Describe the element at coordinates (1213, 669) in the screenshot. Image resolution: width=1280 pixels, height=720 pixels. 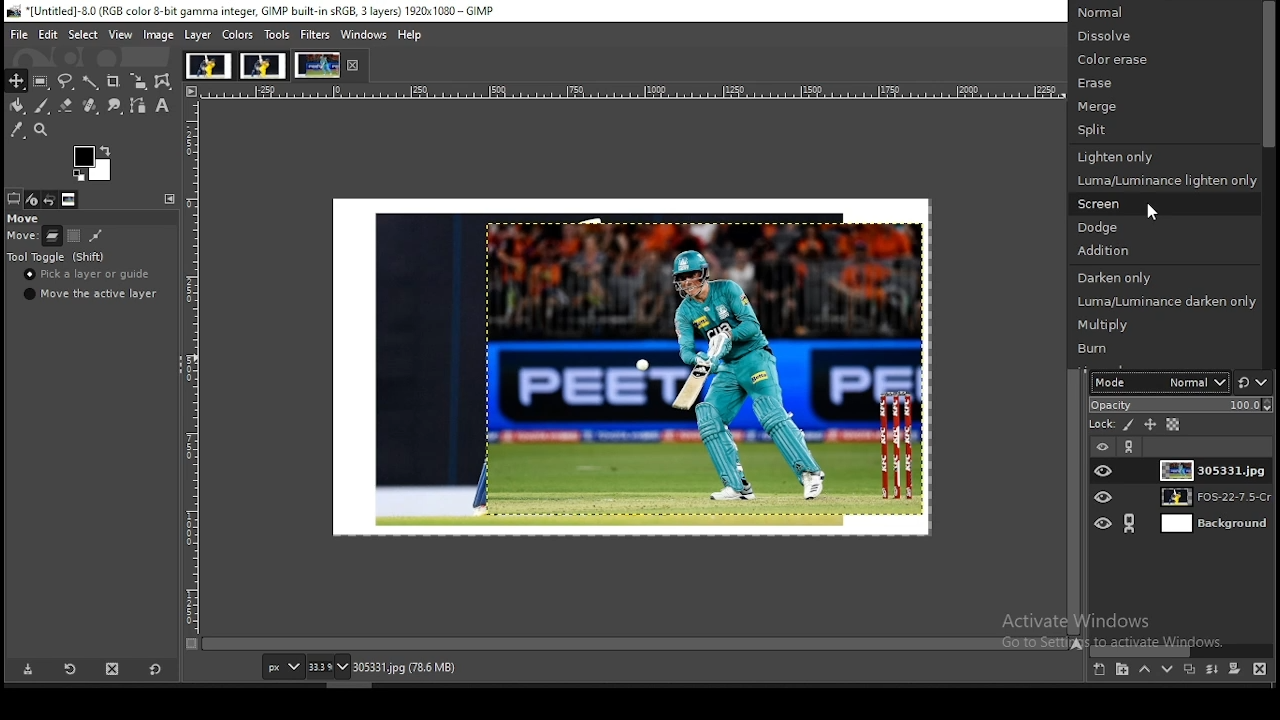
I see `merge layer` at that location.